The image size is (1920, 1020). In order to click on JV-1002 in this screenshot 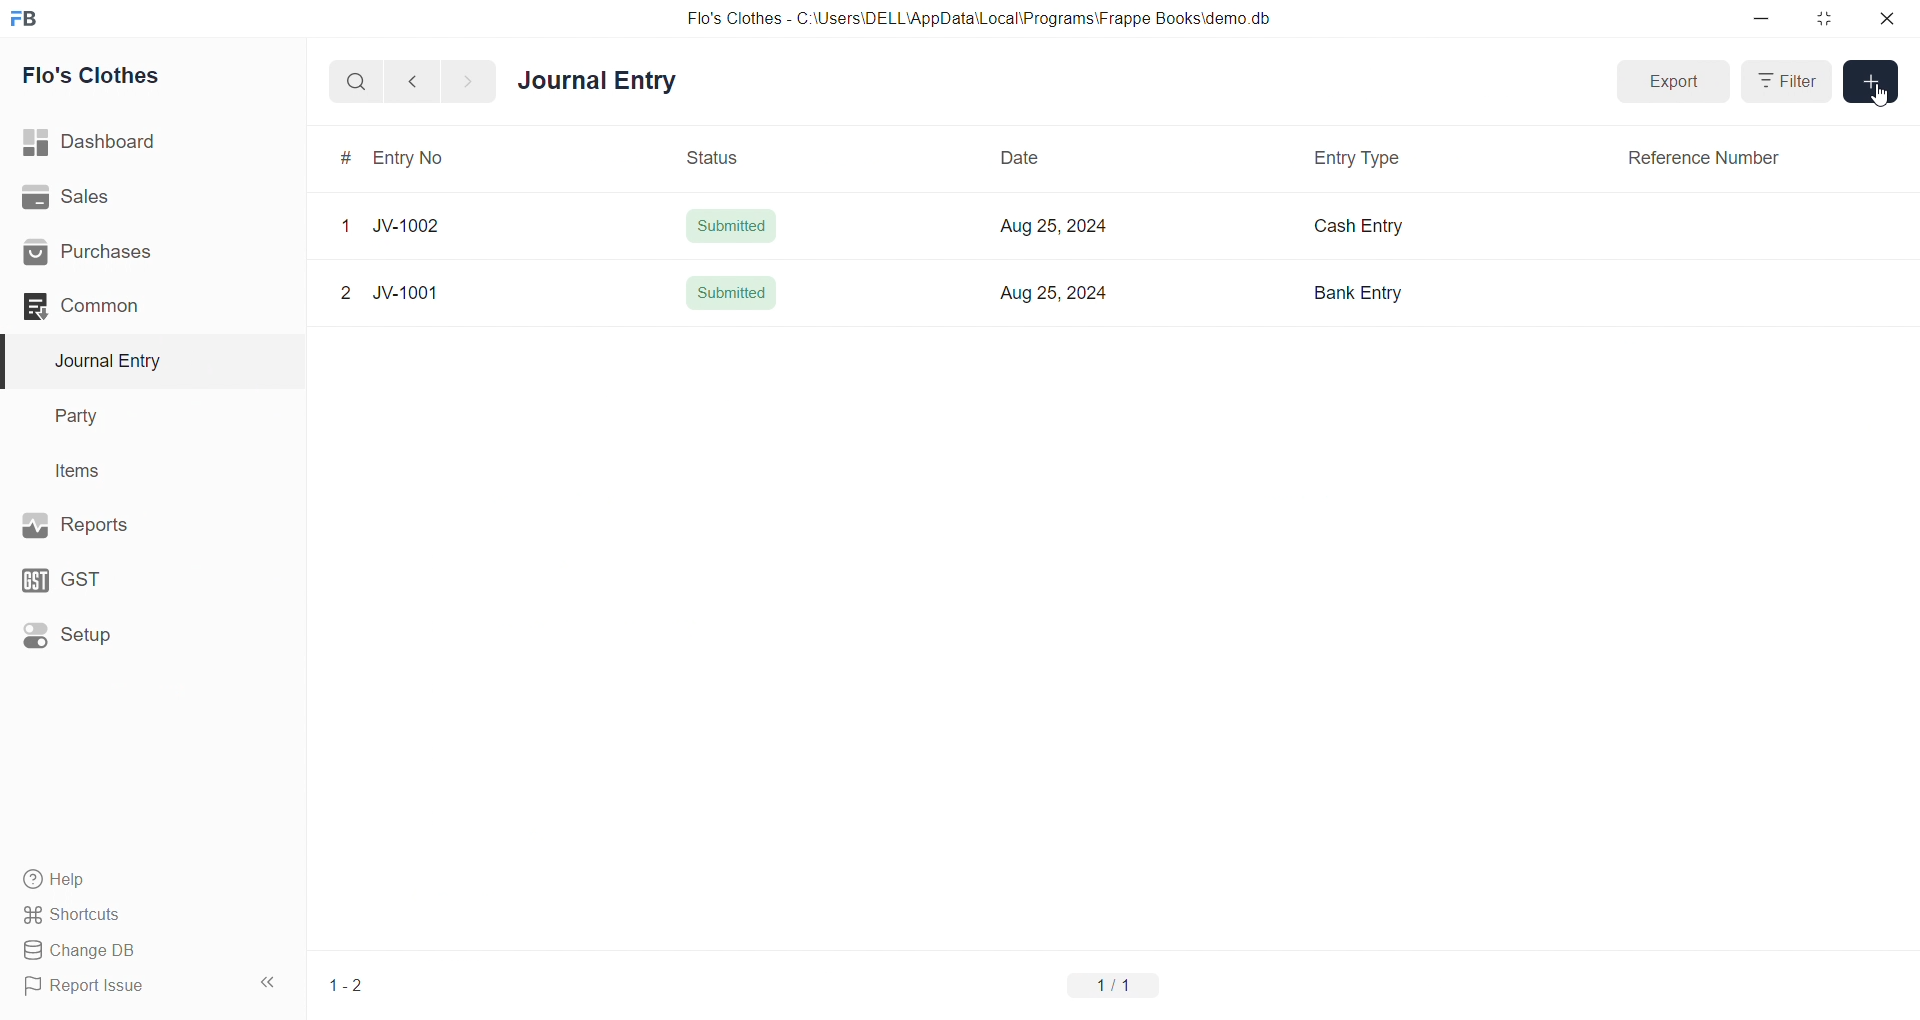, I will do `click(413, 227)`.